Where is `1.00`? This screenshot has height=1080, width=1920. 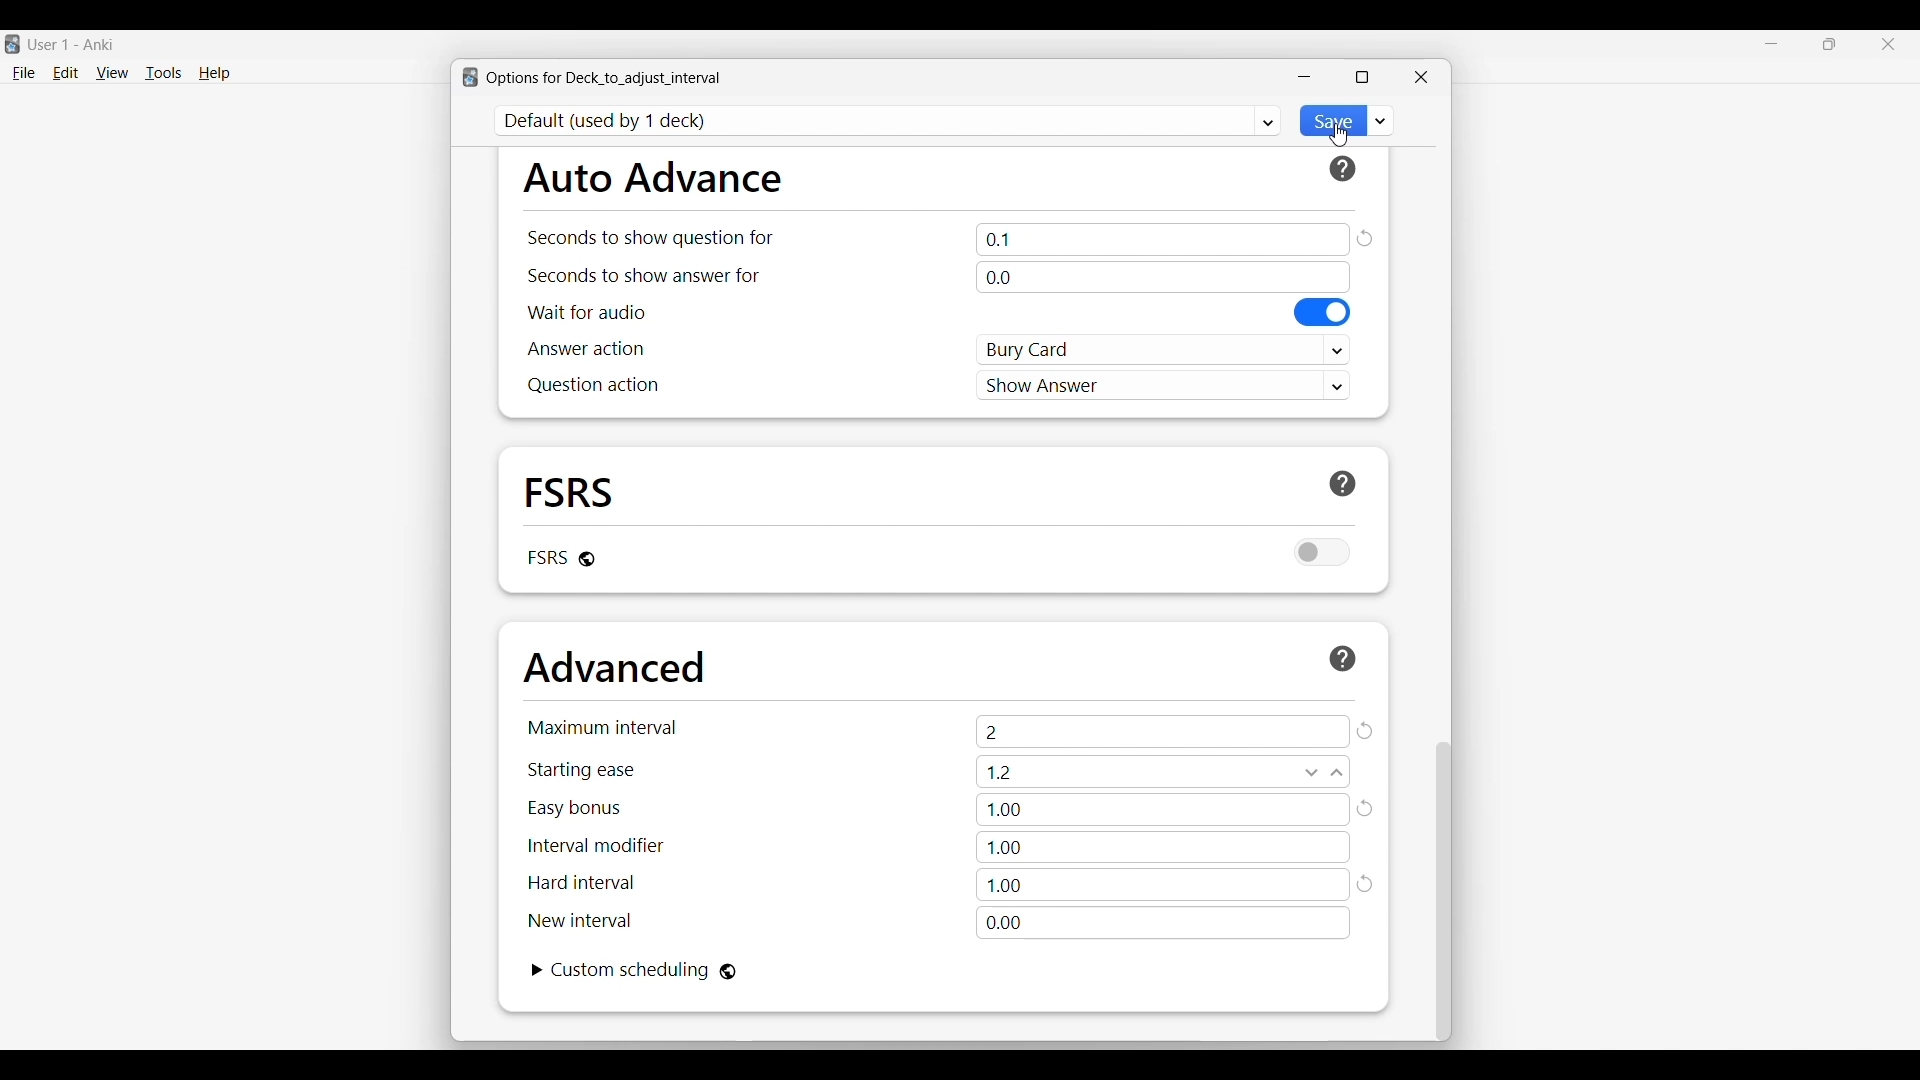 1.00 is located at coordinates (1164, 810).